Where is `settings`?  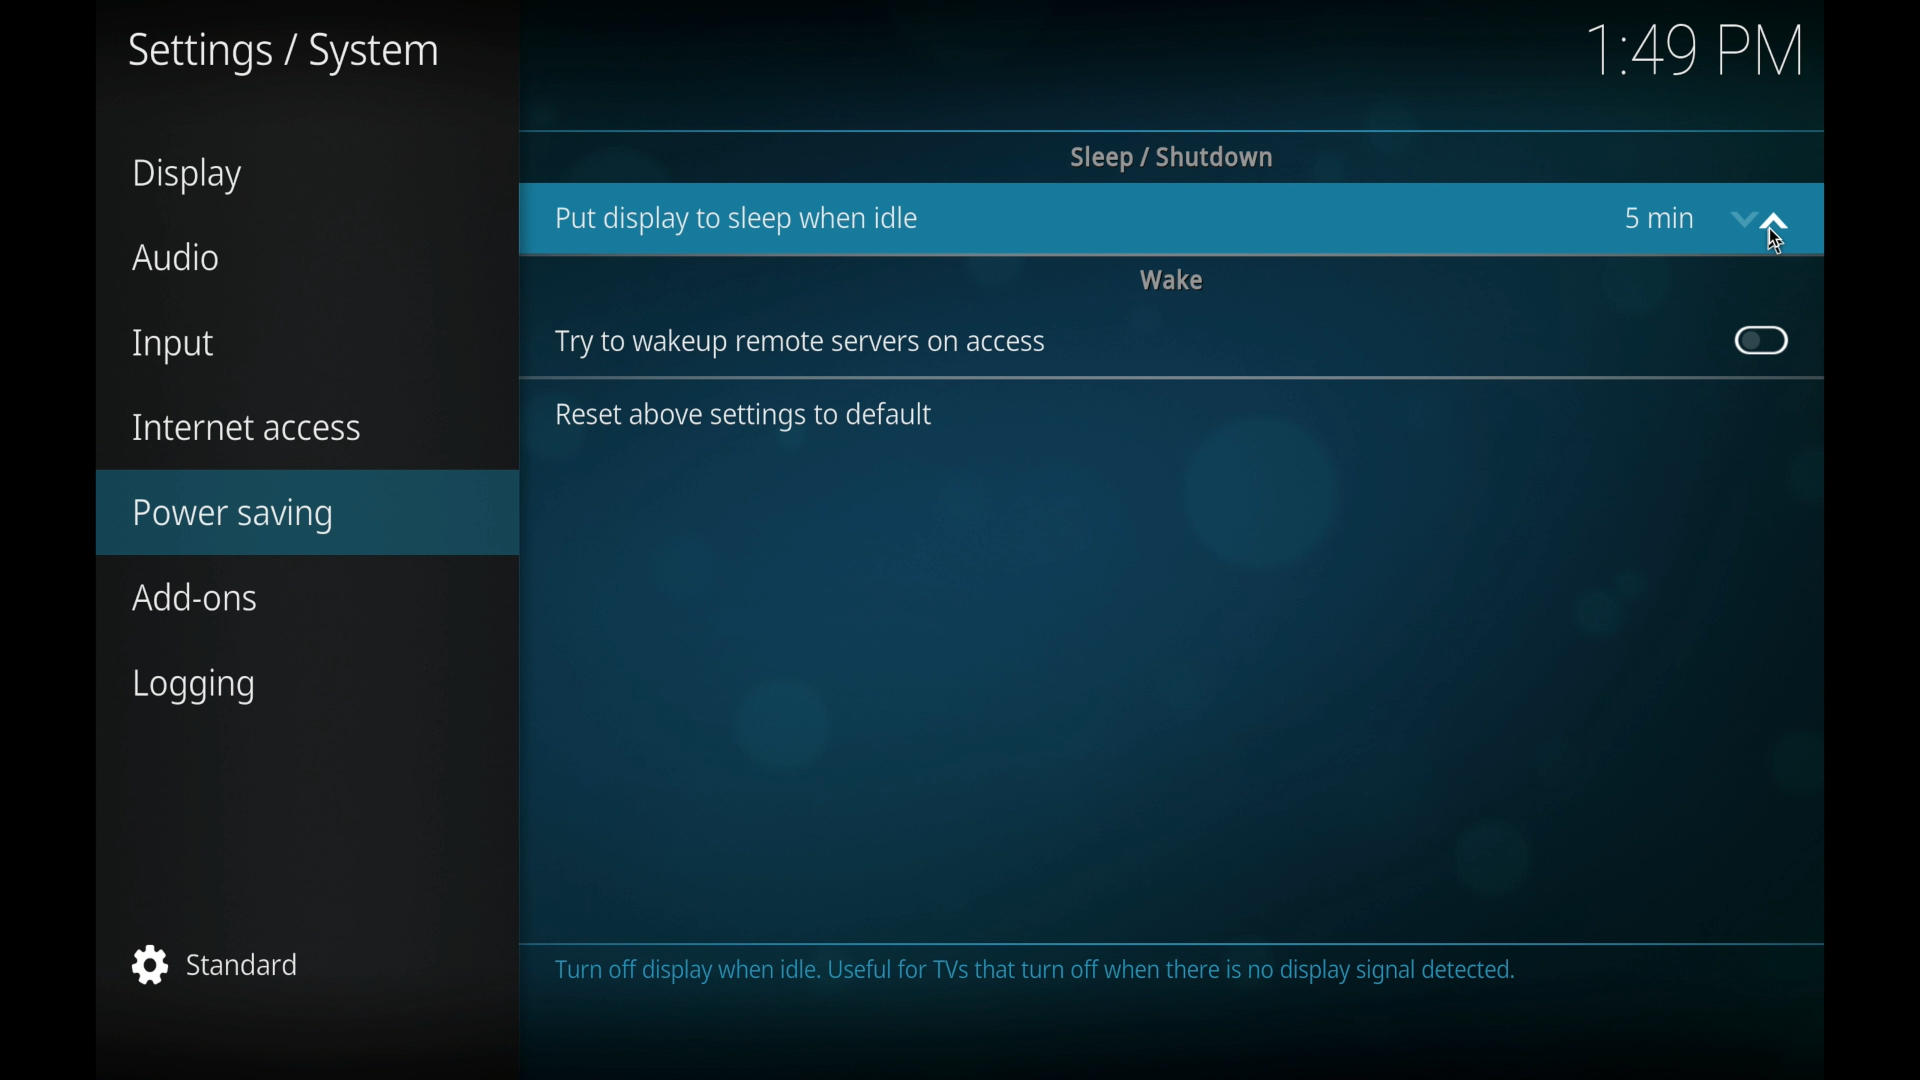
settings is located at coordinates (283, 53).